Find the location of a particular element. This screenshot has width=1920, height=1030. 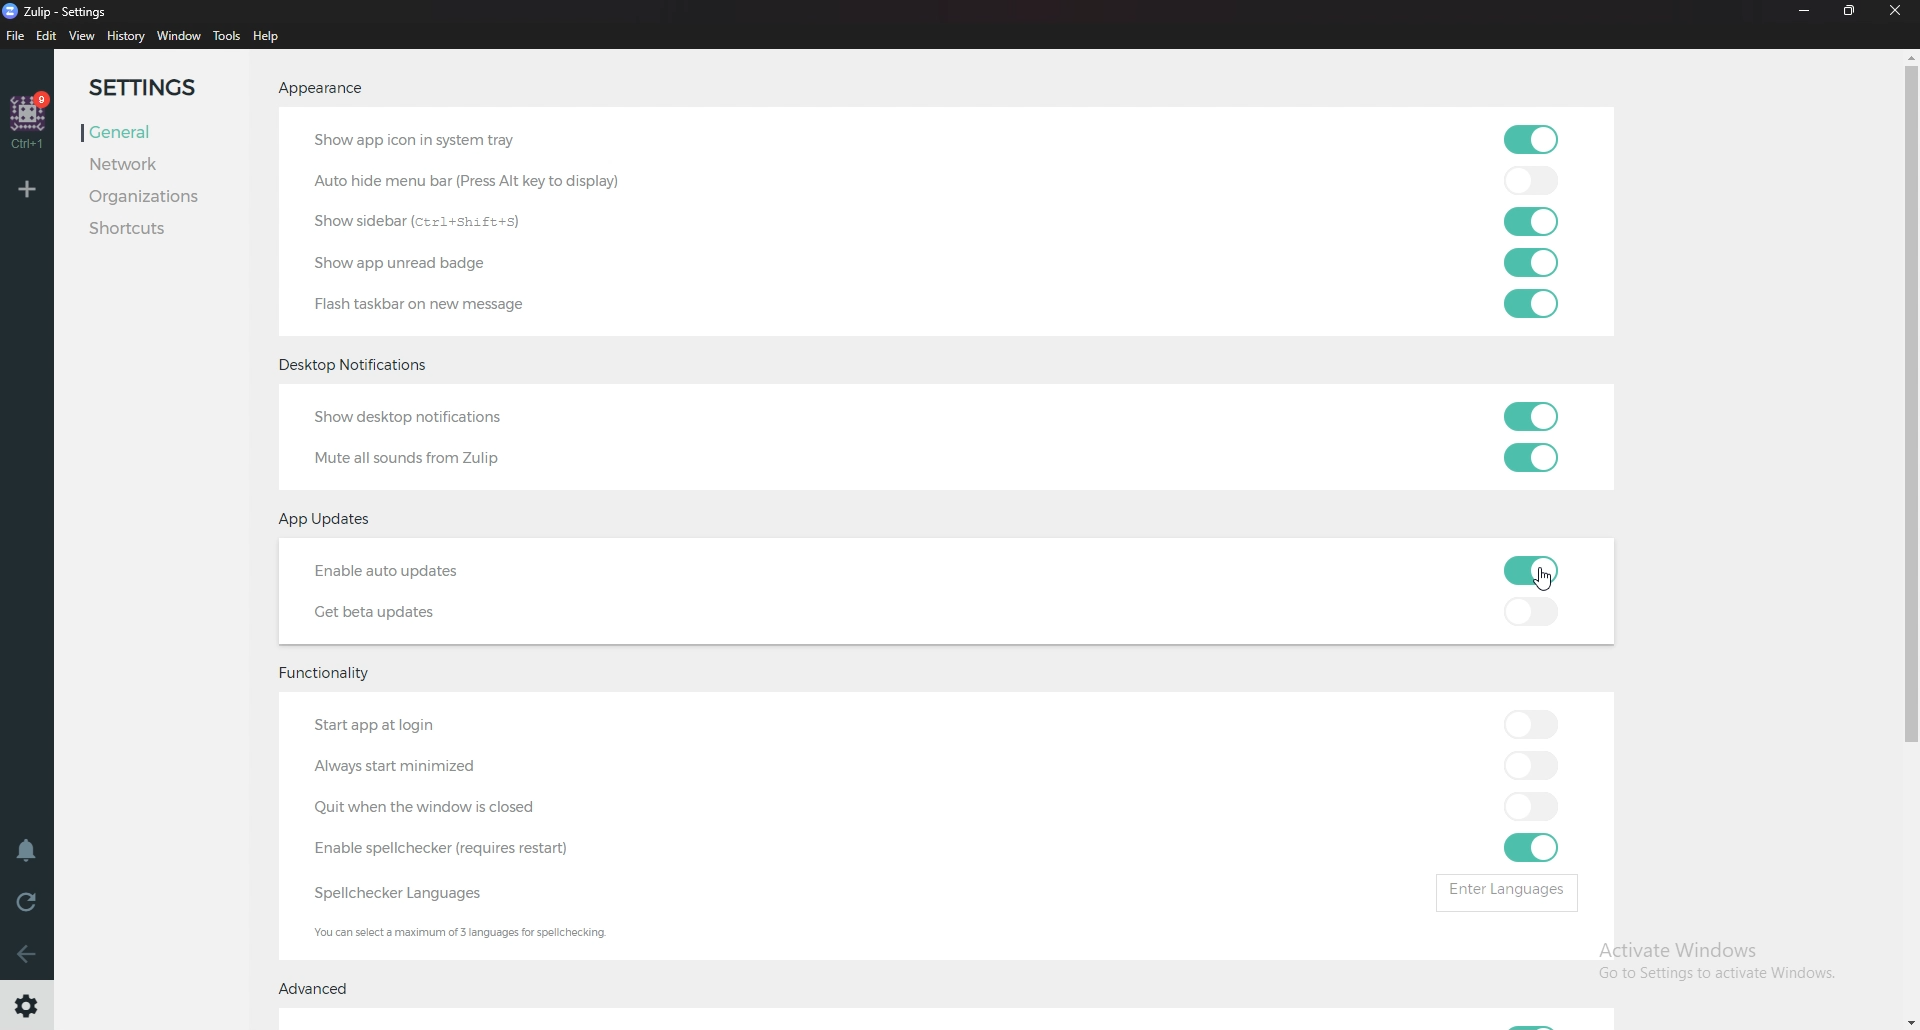

toggle is located at coordinates (1526, 219).